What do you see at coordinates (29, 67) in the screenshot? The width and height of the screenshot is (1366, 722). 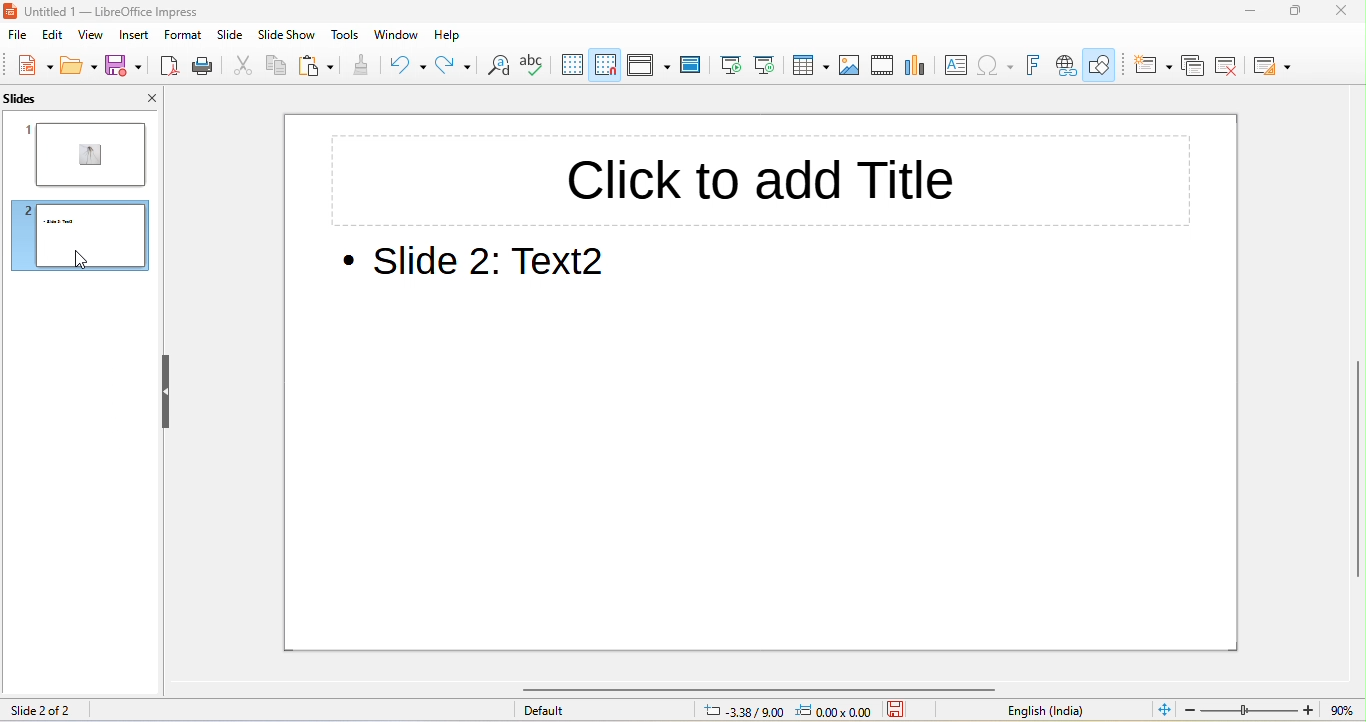 I see `new` at bounding box center [29, 67].